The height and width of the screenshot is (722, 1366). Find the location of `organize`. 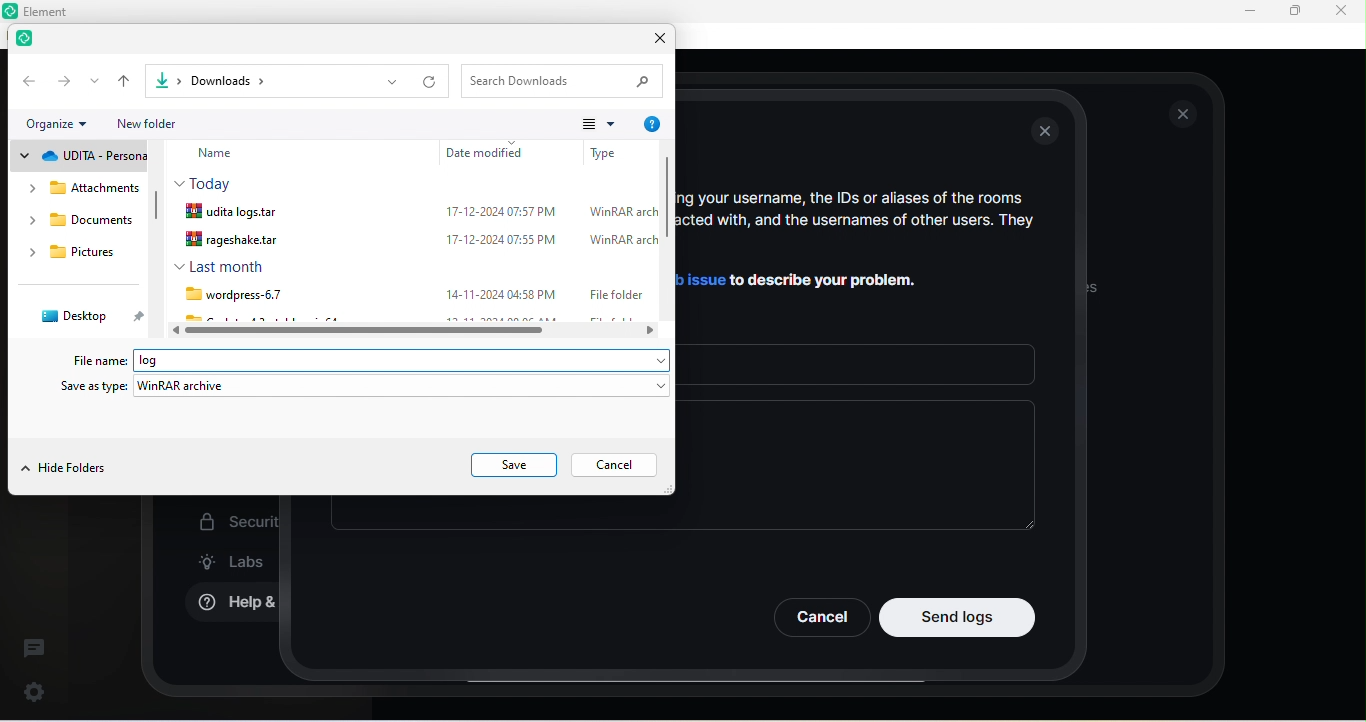

organize is located at coordinates (63, 125).